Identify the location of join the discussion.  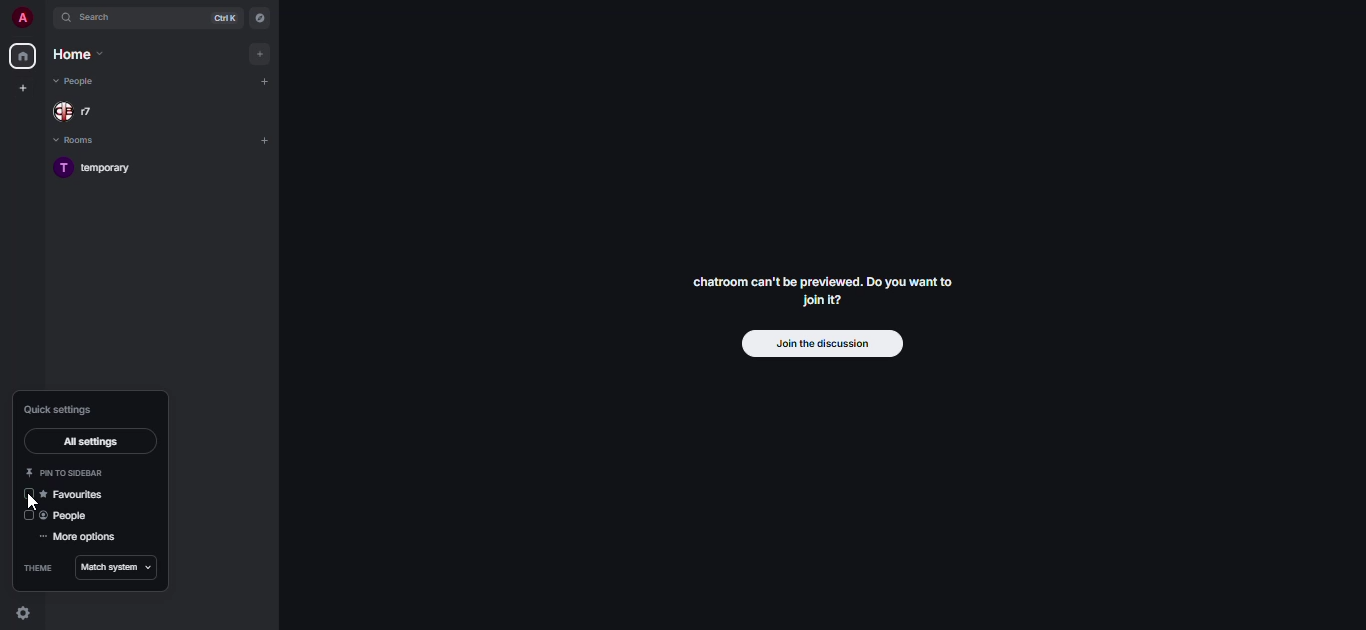
(822, 345).